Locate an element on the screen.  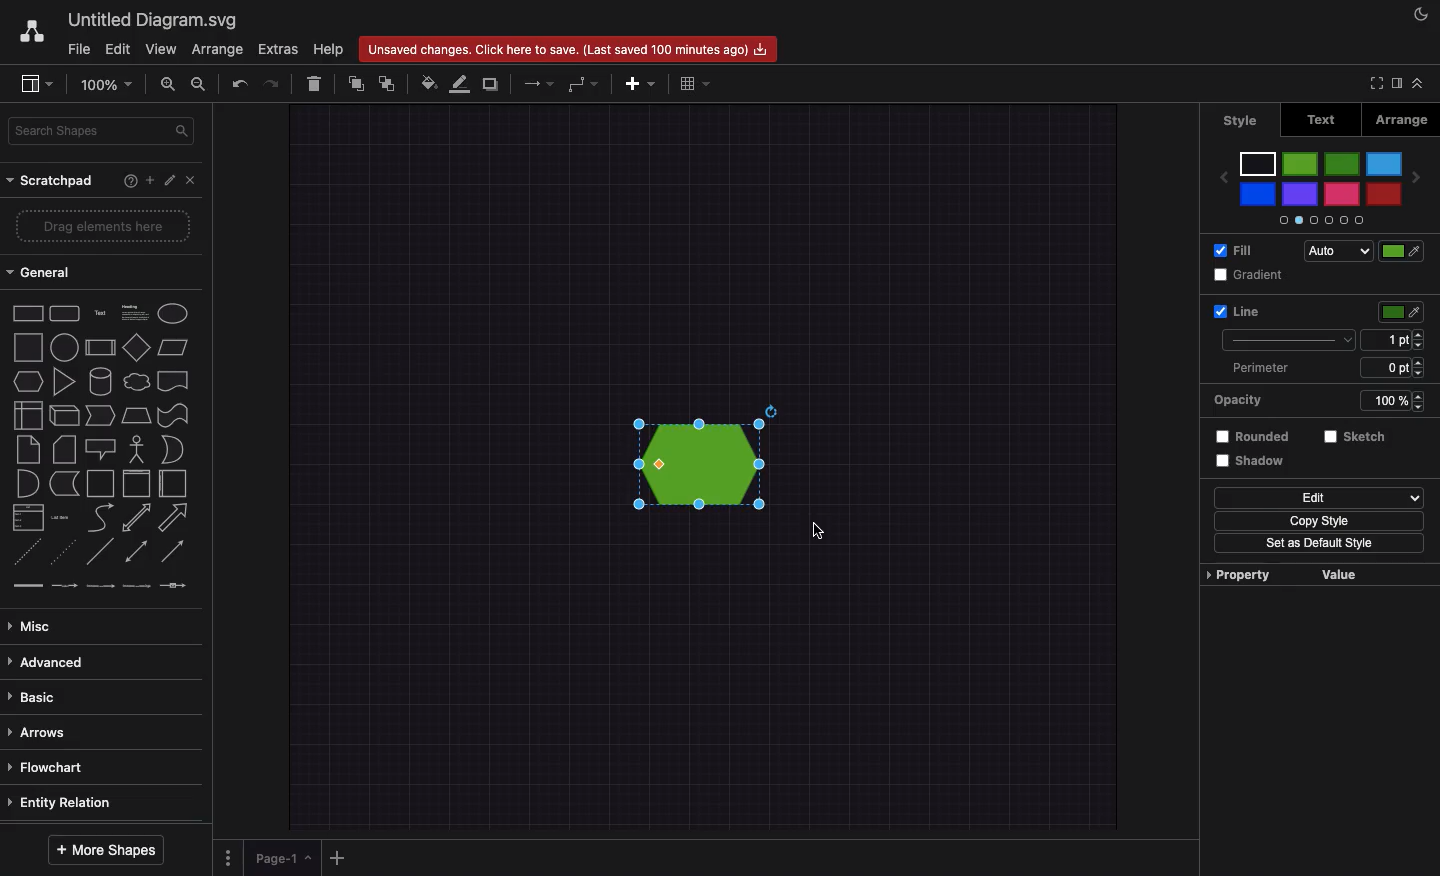
Undo is located at coordinates (235, 84).